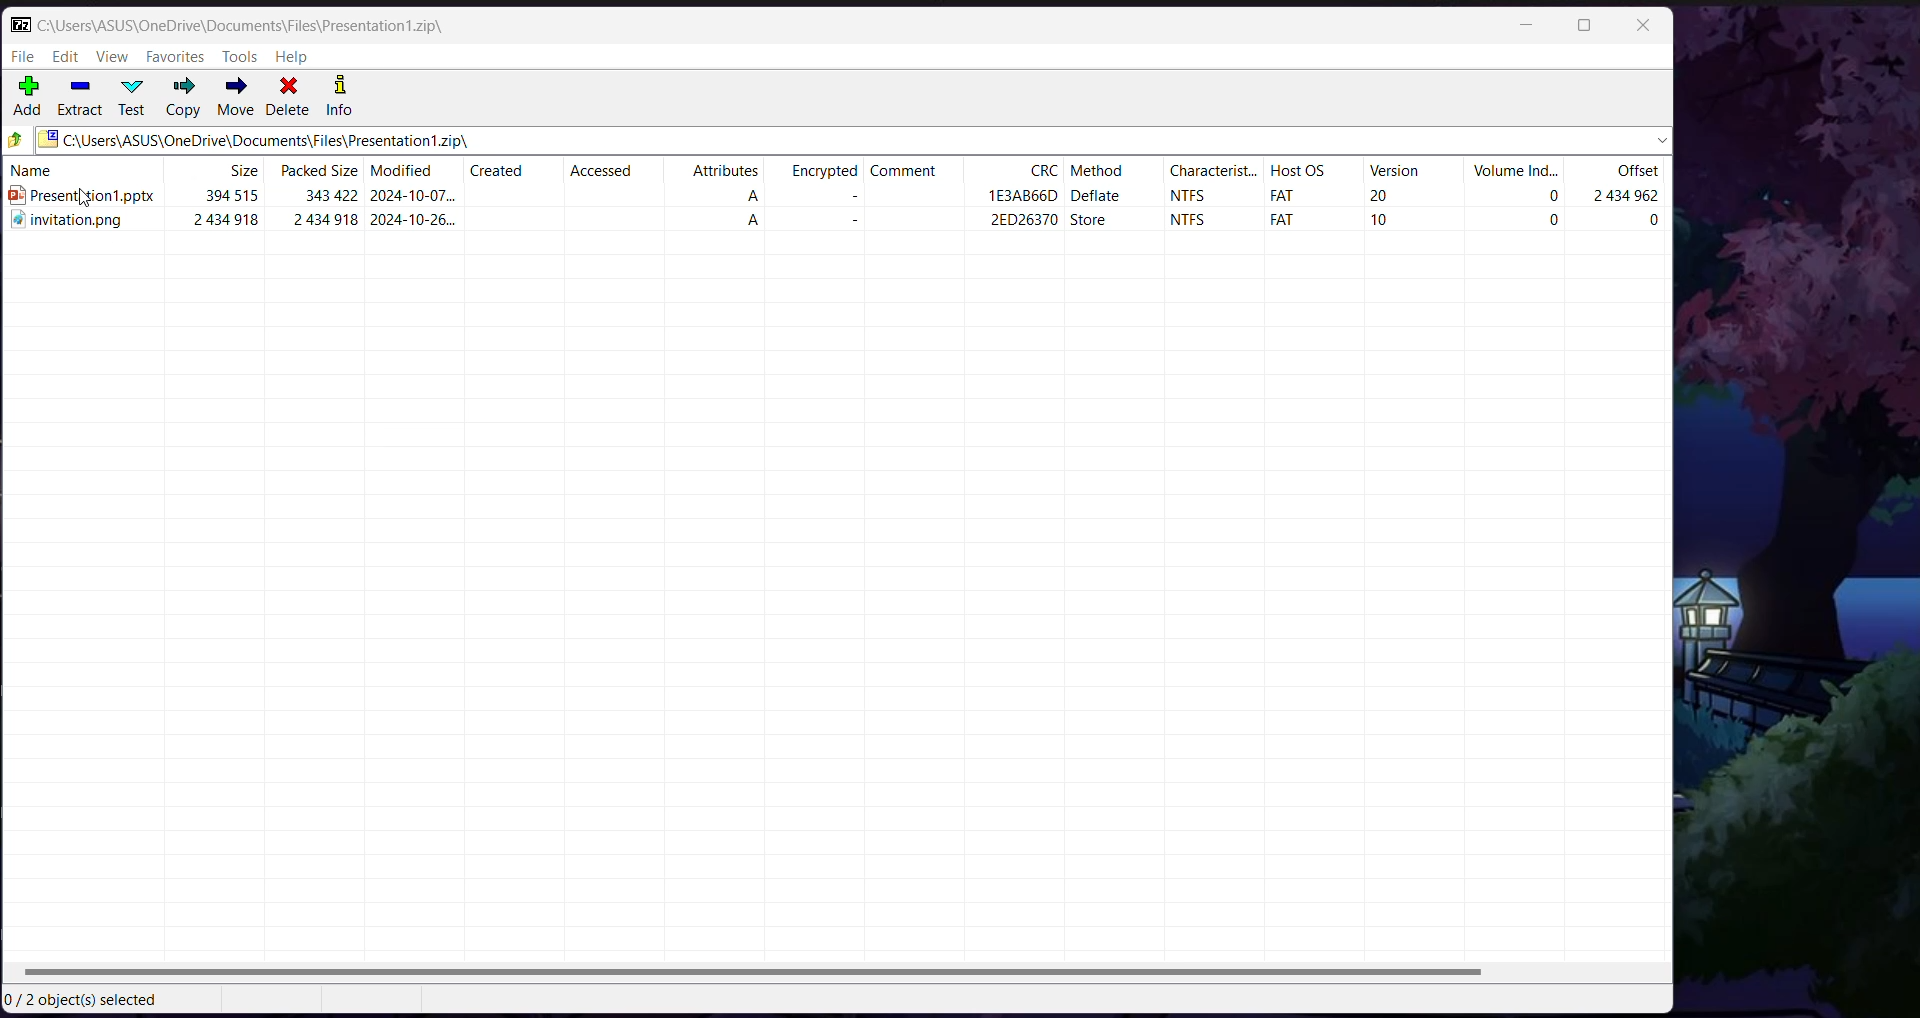  Describe the element at coordinates (316, 172) in the screenshot. I see ` Packed Size` at that location.